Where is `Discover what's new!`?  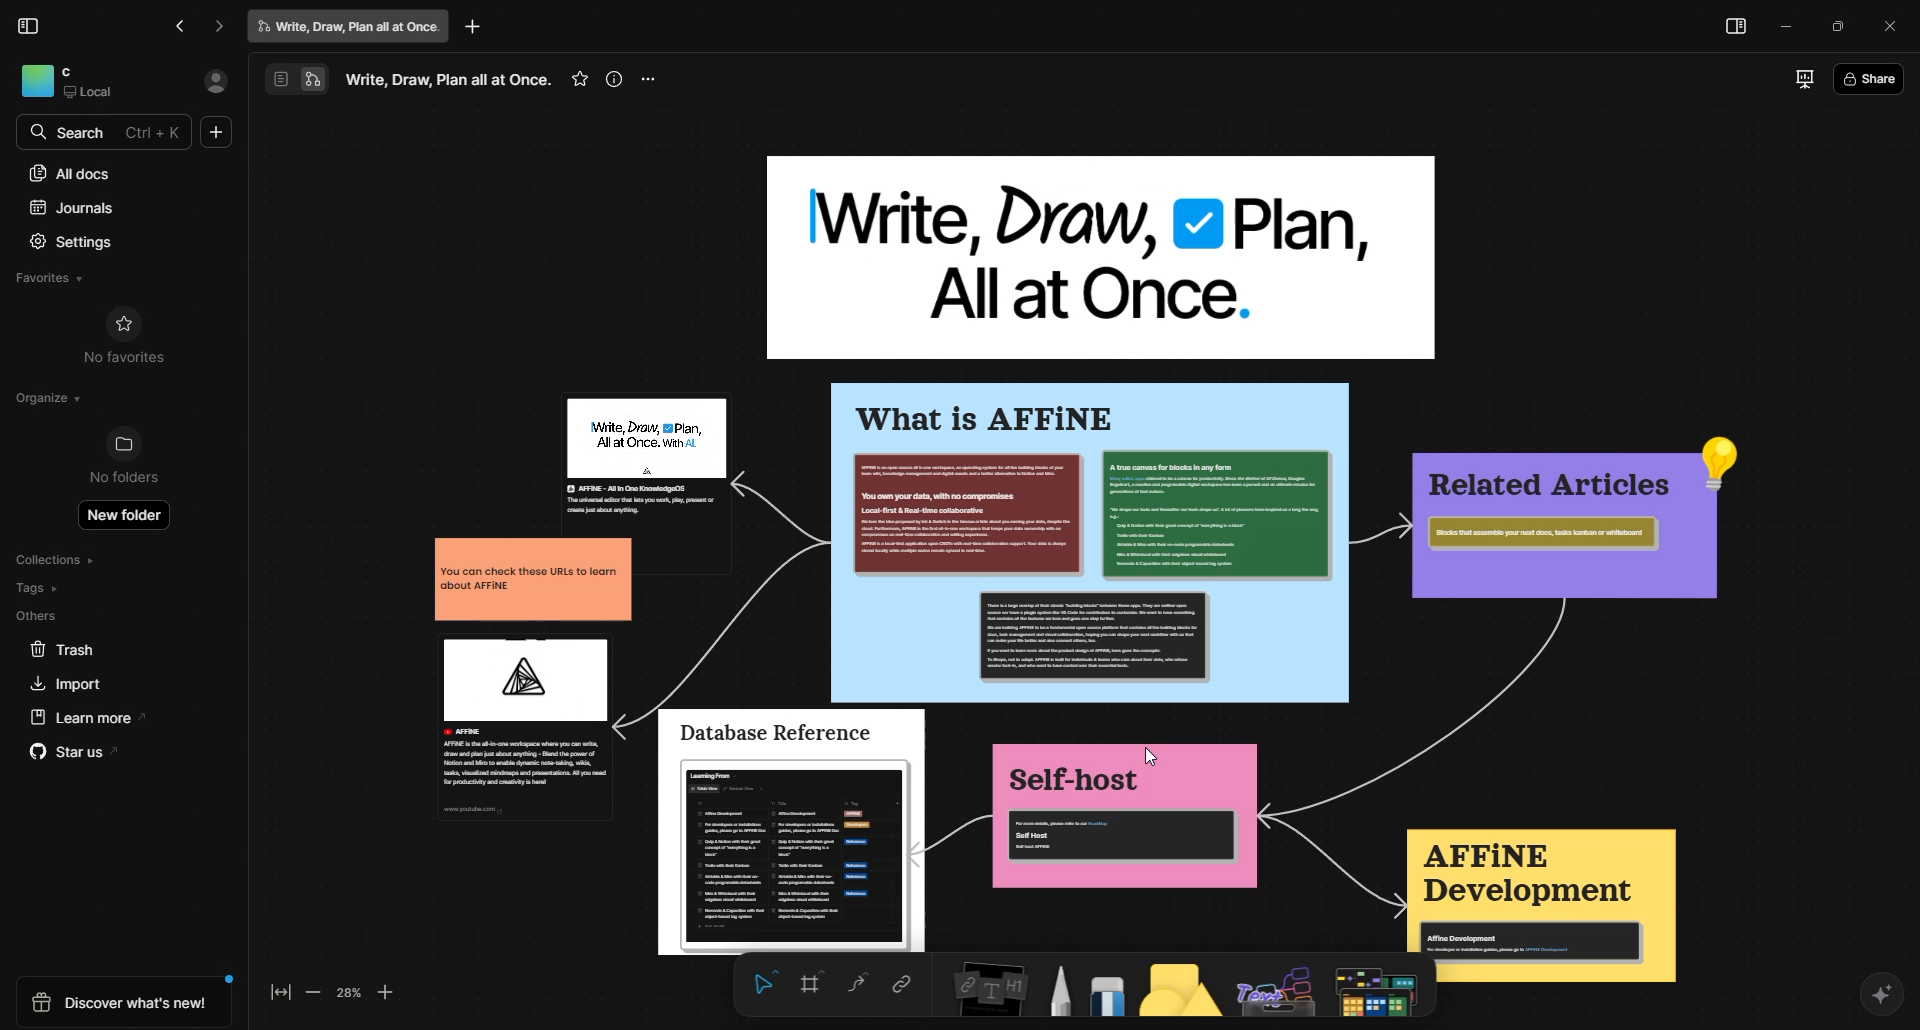 Discover what's new! is located at coordinates (123, 1003).